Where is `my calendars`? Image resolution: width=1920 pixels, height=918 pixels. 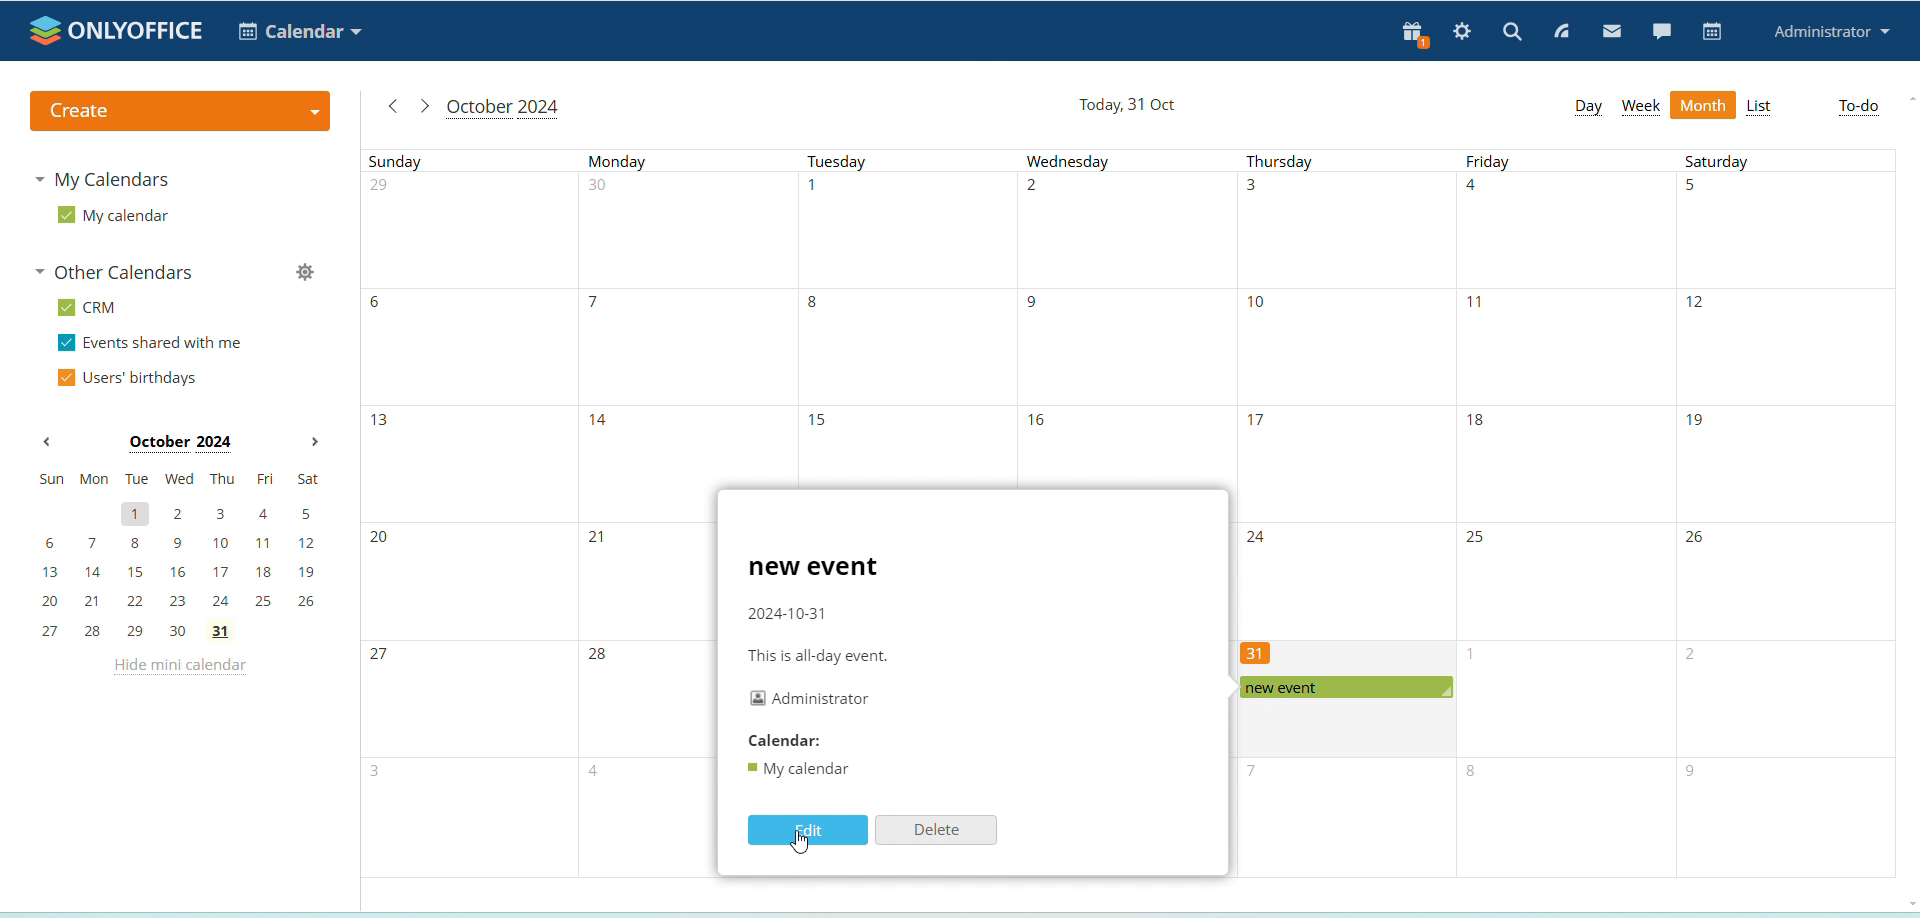 my calendars is located at coordinates (106, 178).